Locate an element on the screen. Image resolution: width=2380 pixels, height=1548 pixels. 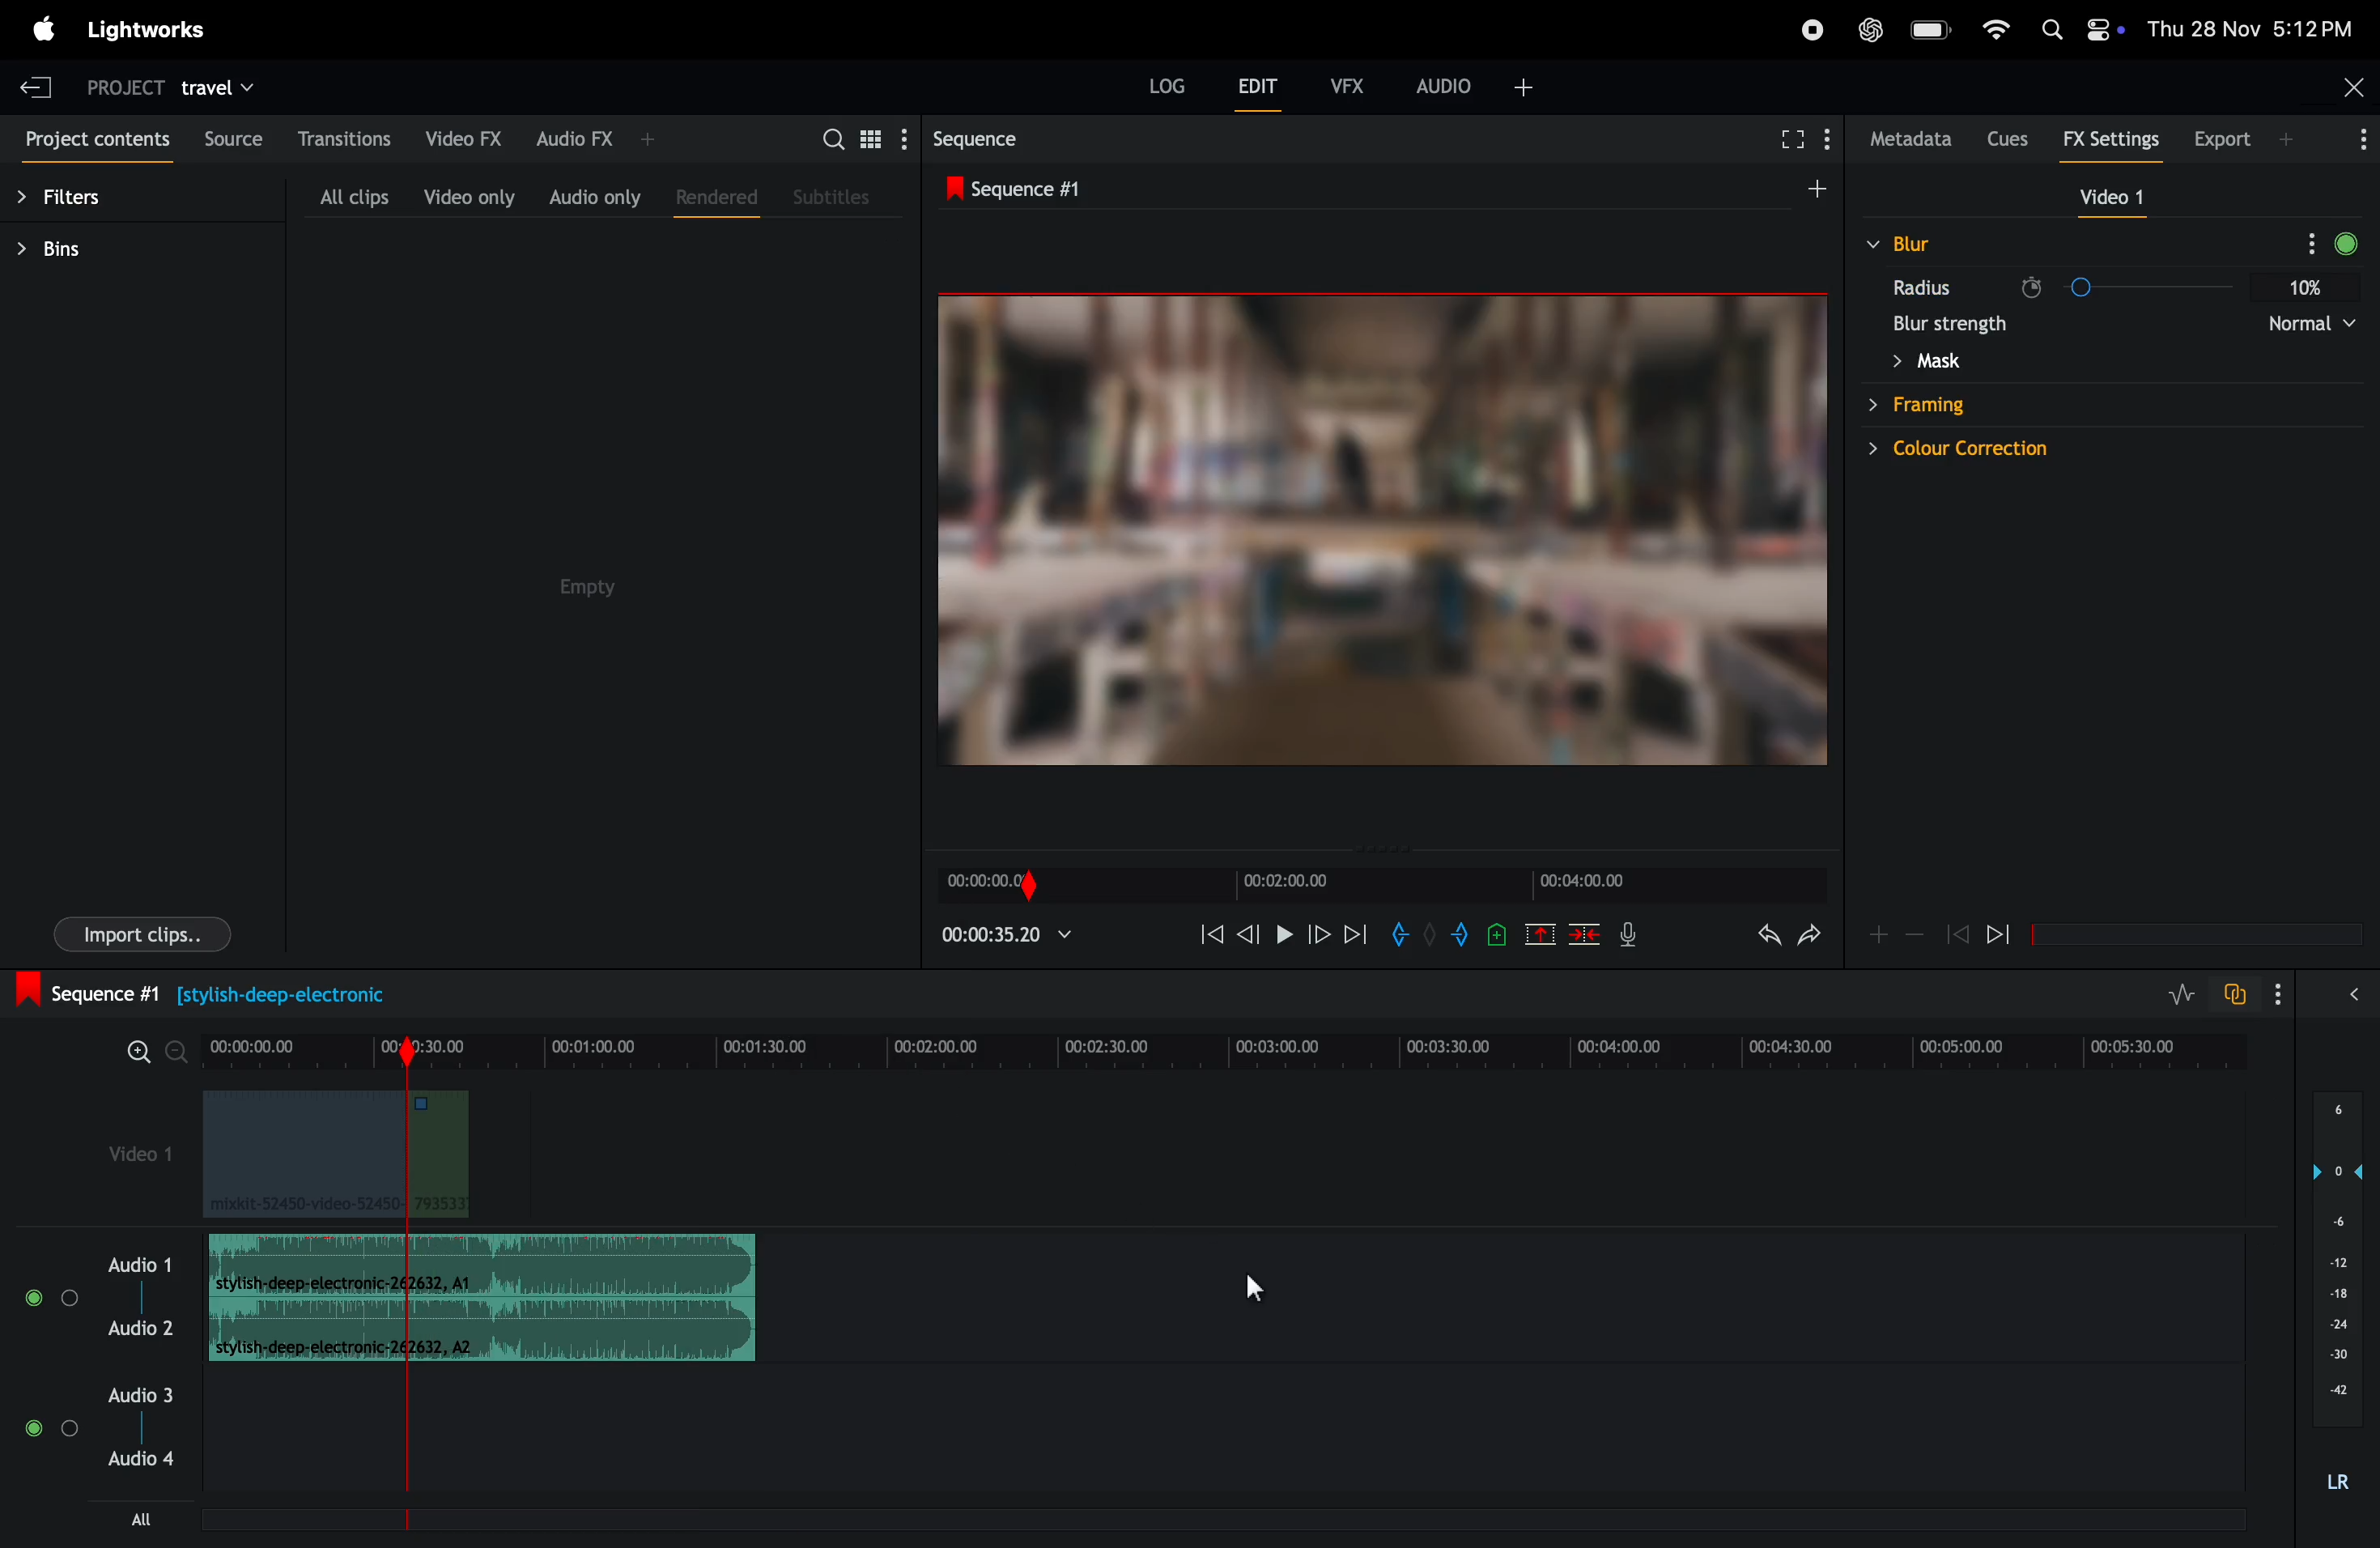
add in mark is located at coordinates (1403, 935).